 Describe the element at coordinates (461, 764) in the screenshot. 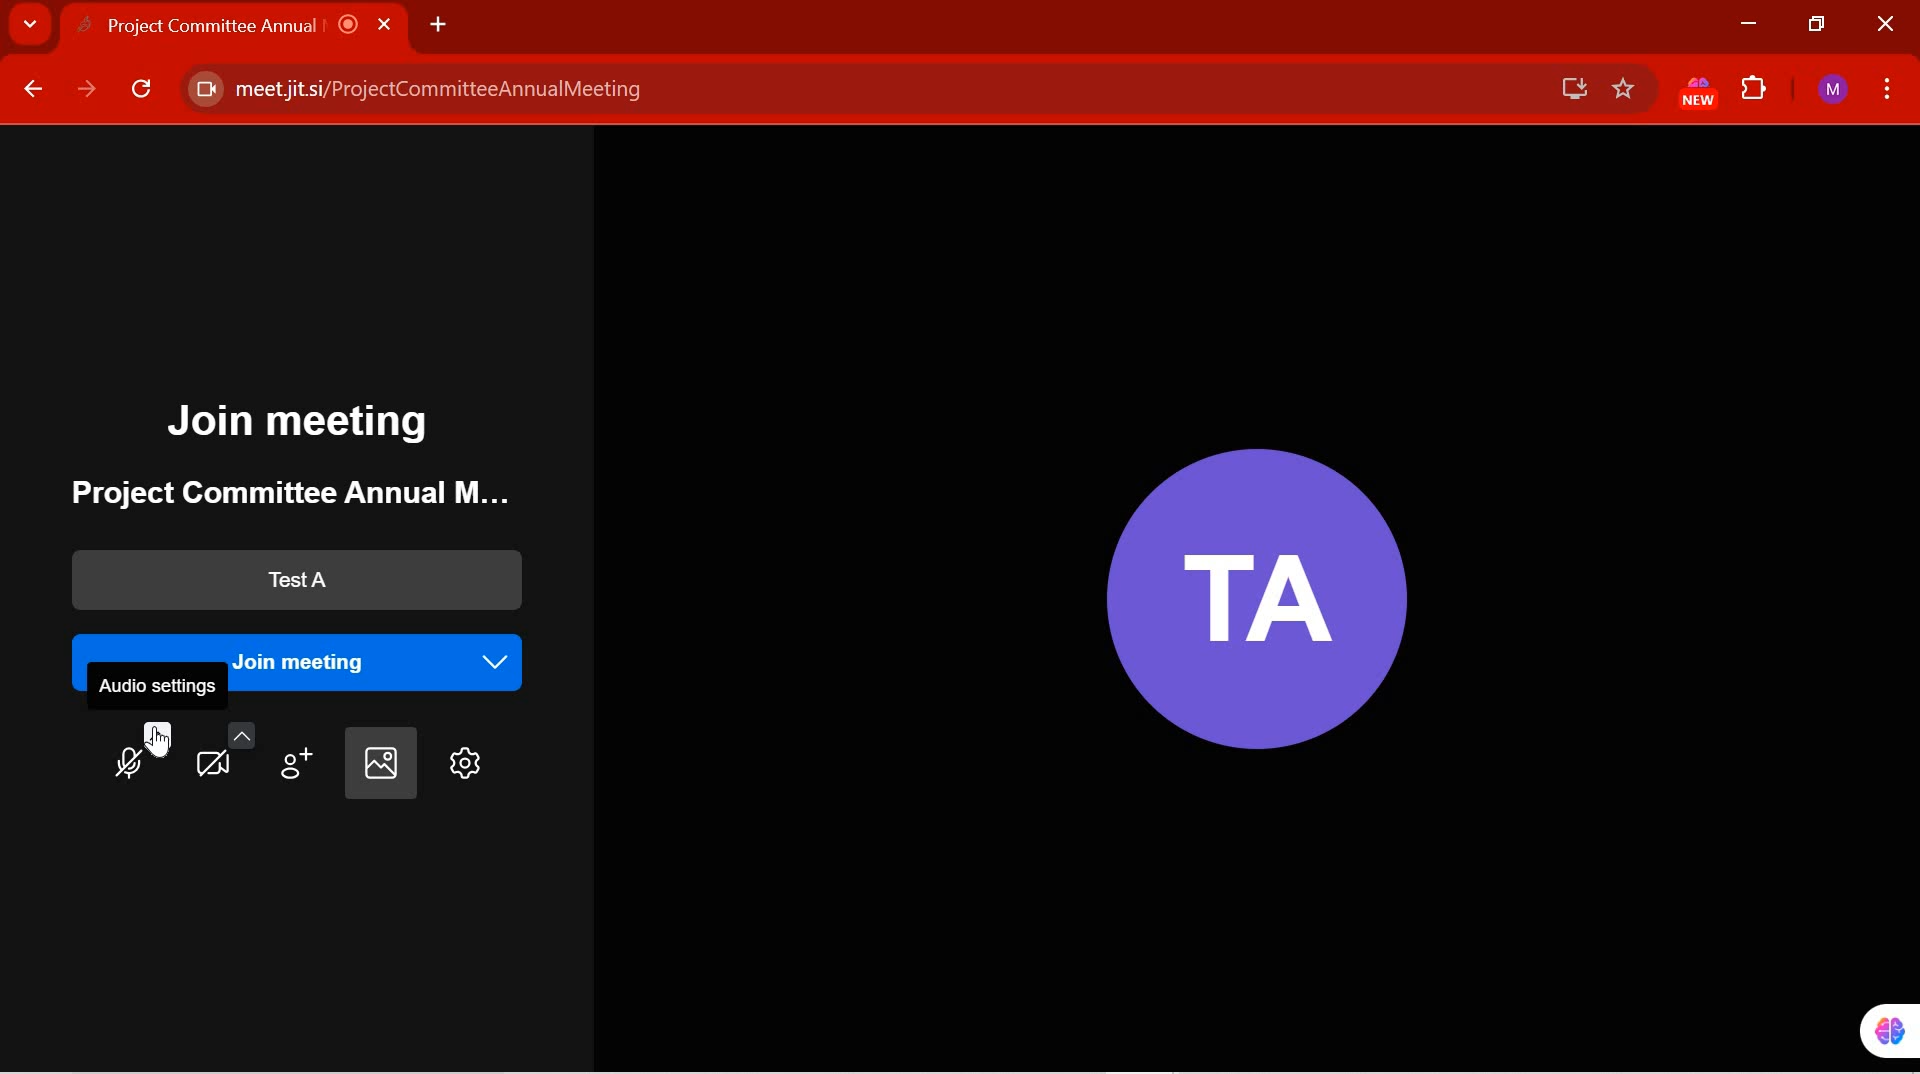

I see `settings` at that location.